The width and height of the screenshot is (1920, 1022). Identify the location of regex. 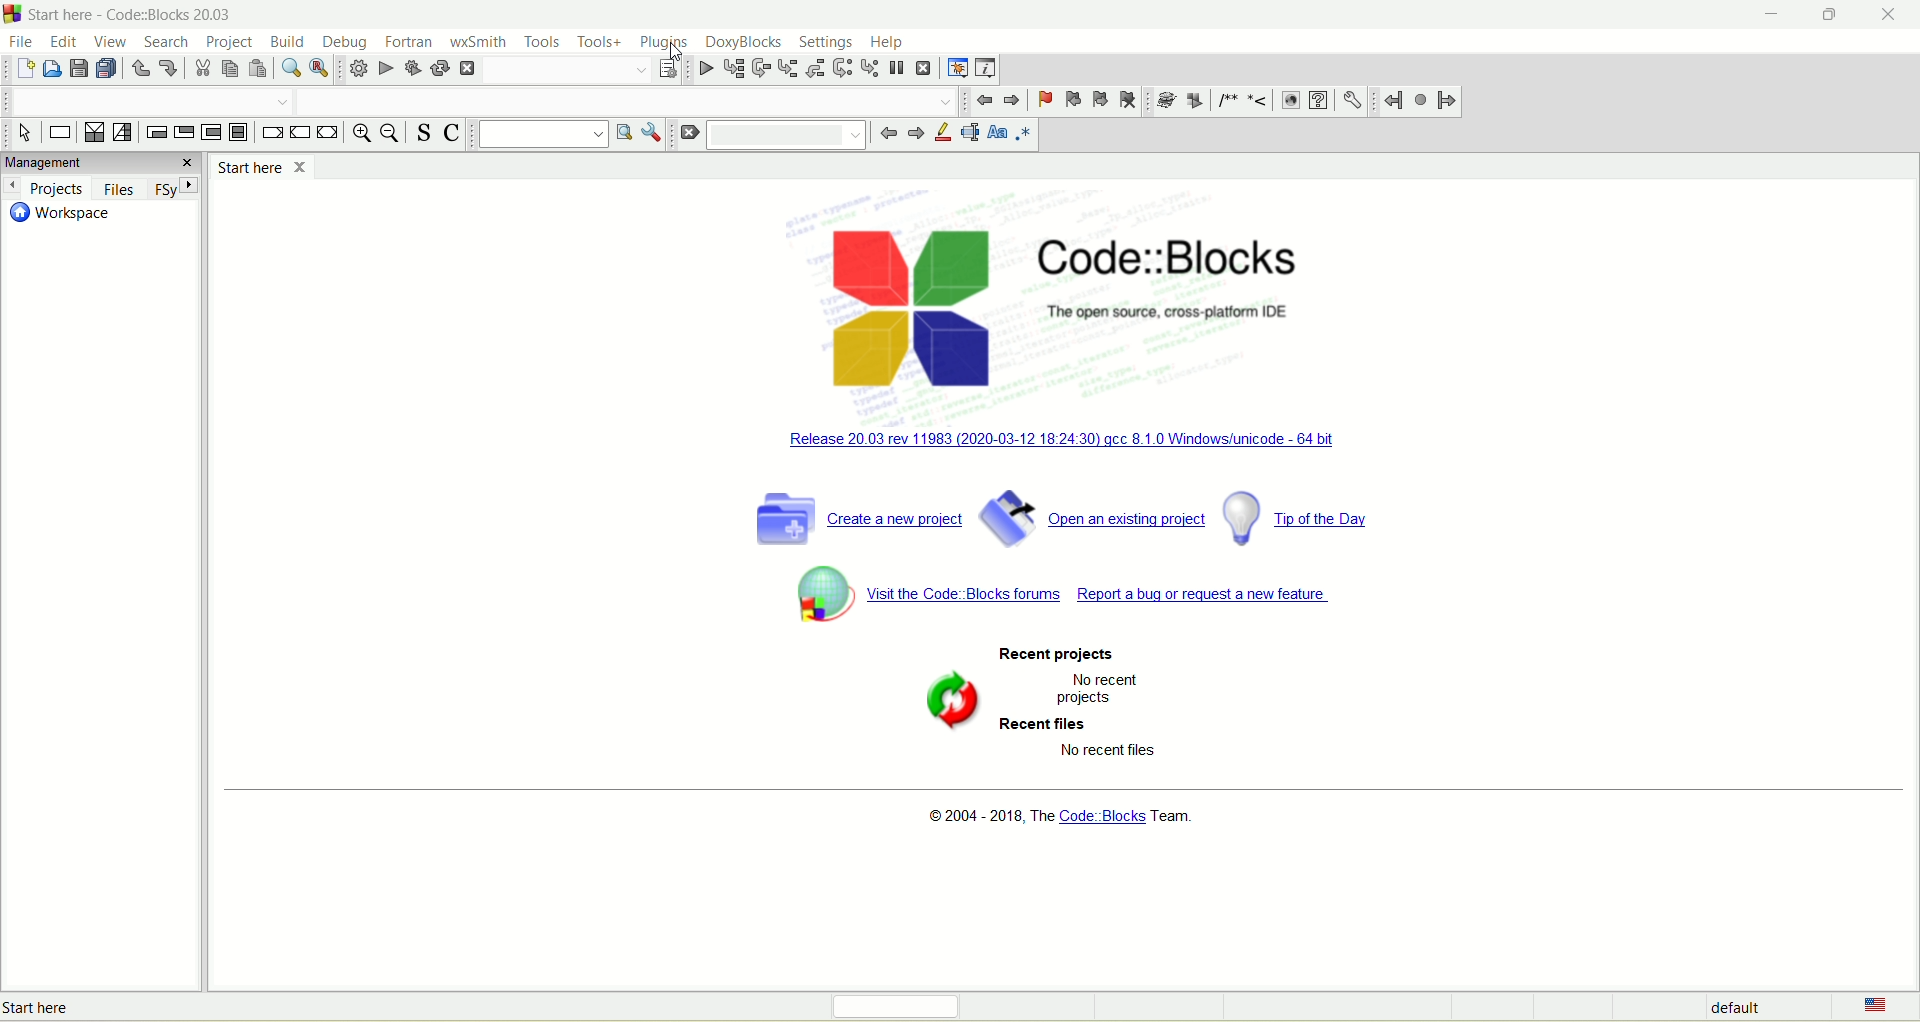
(1024, 134).